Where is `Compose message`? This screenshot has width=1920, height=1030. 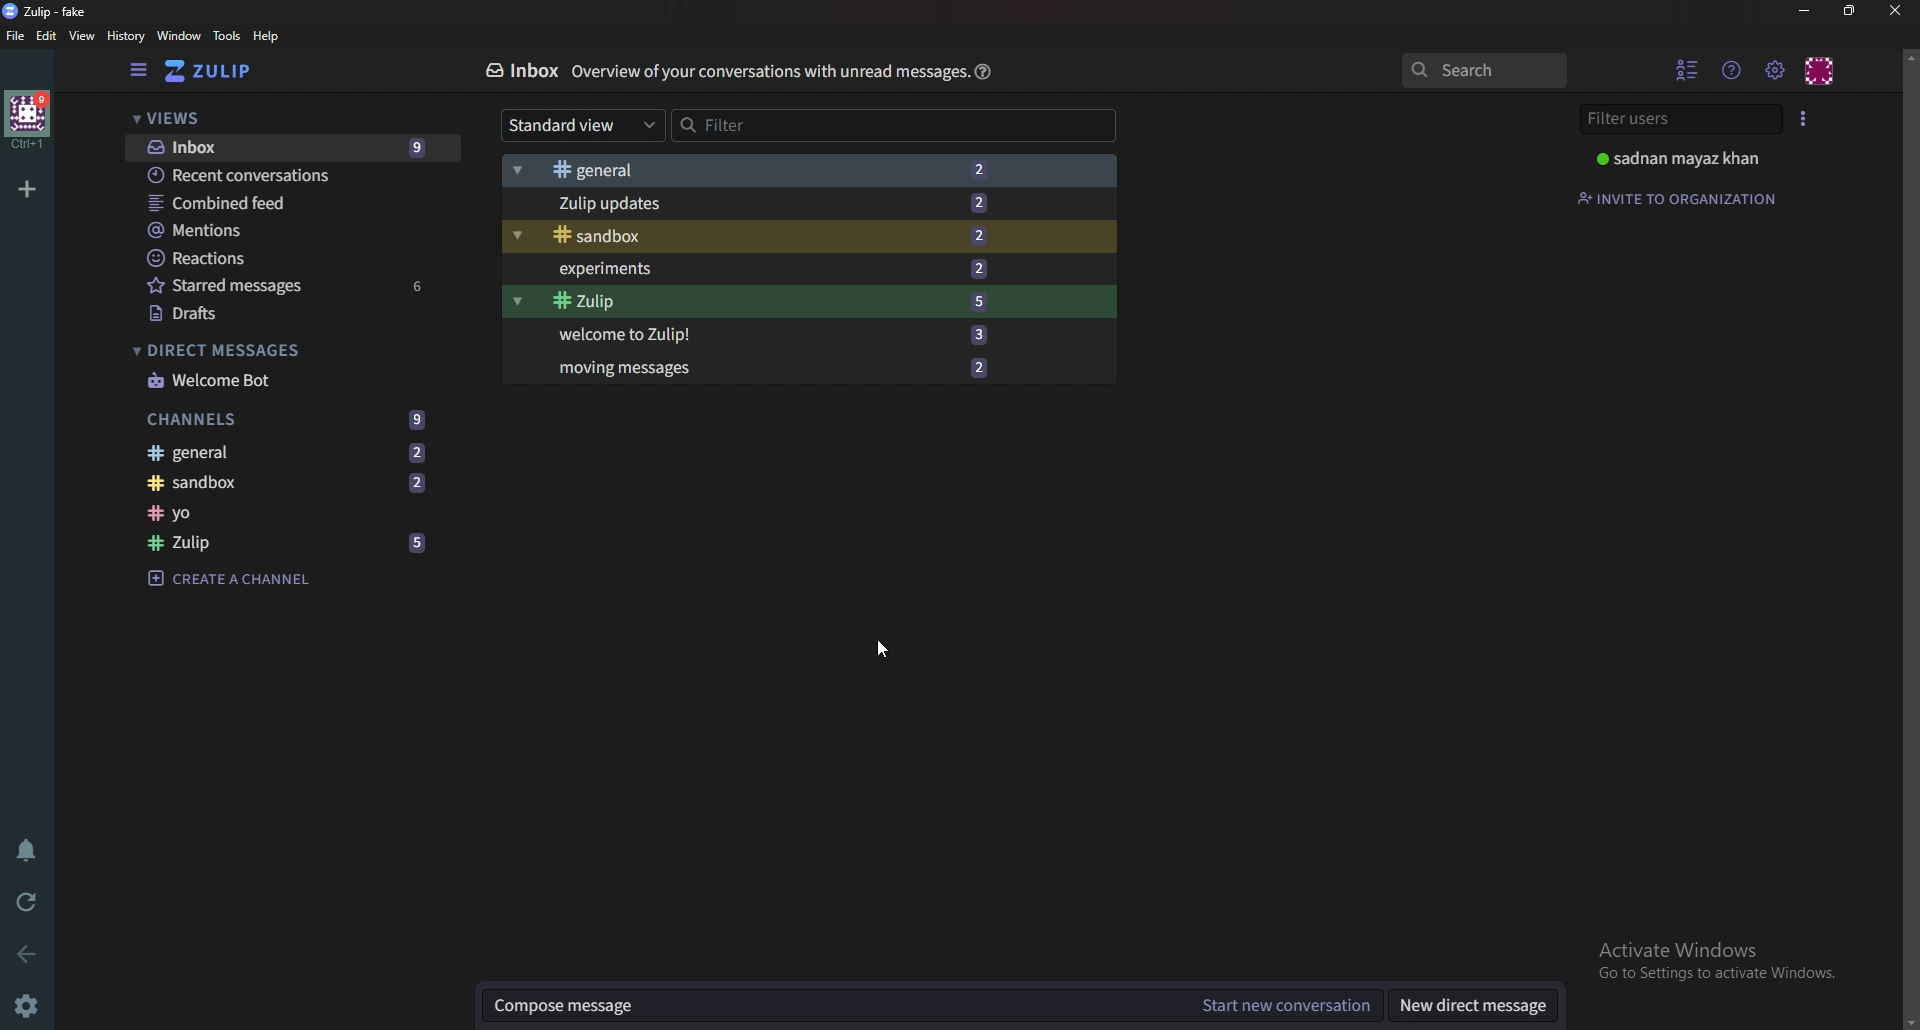
Compose message is located at coordinates (831, 1007).